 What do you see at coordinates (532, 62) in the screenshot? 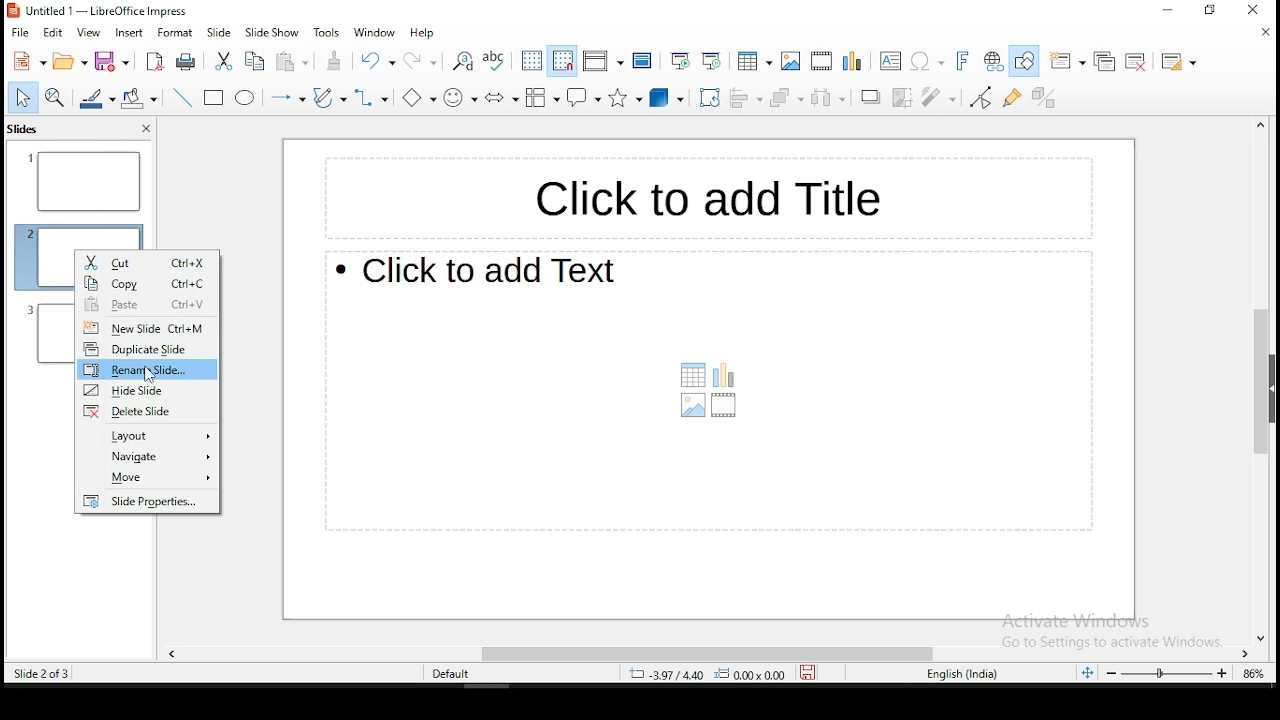
I see `display grid` at bounding box center [532, 62].